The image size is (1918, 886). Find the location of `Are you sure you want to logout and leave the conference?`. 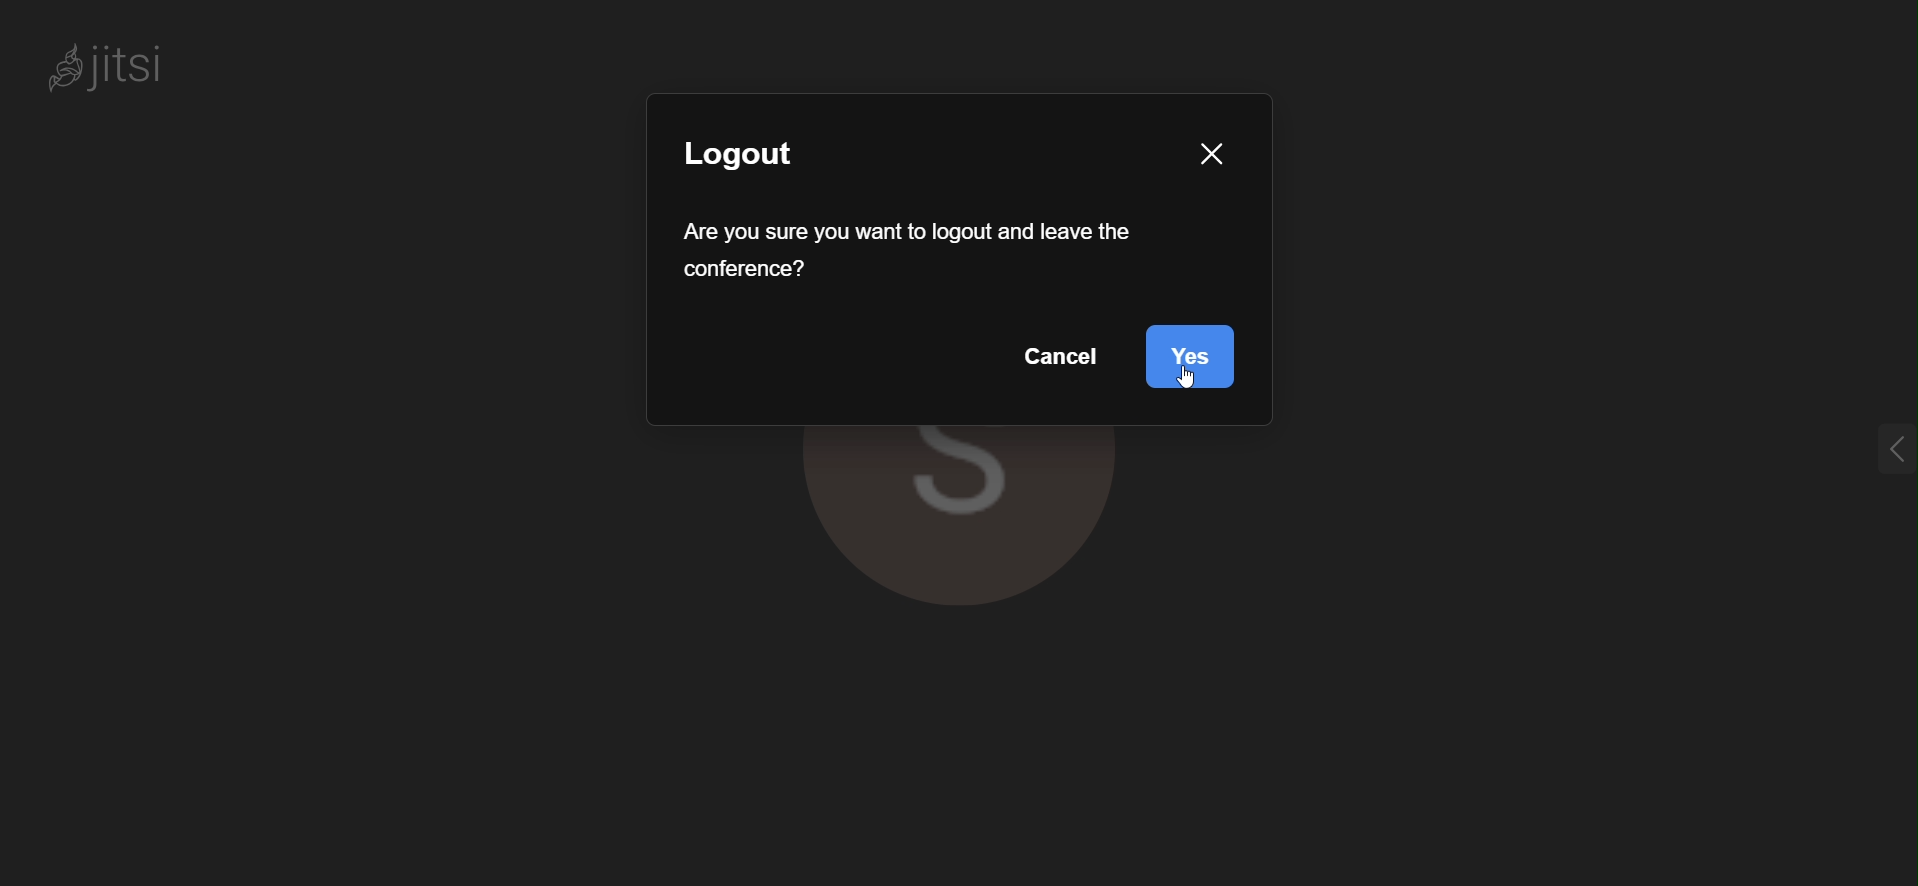

Are you sure you want to logout and leave the conference? is located at coordinates (910, 254).